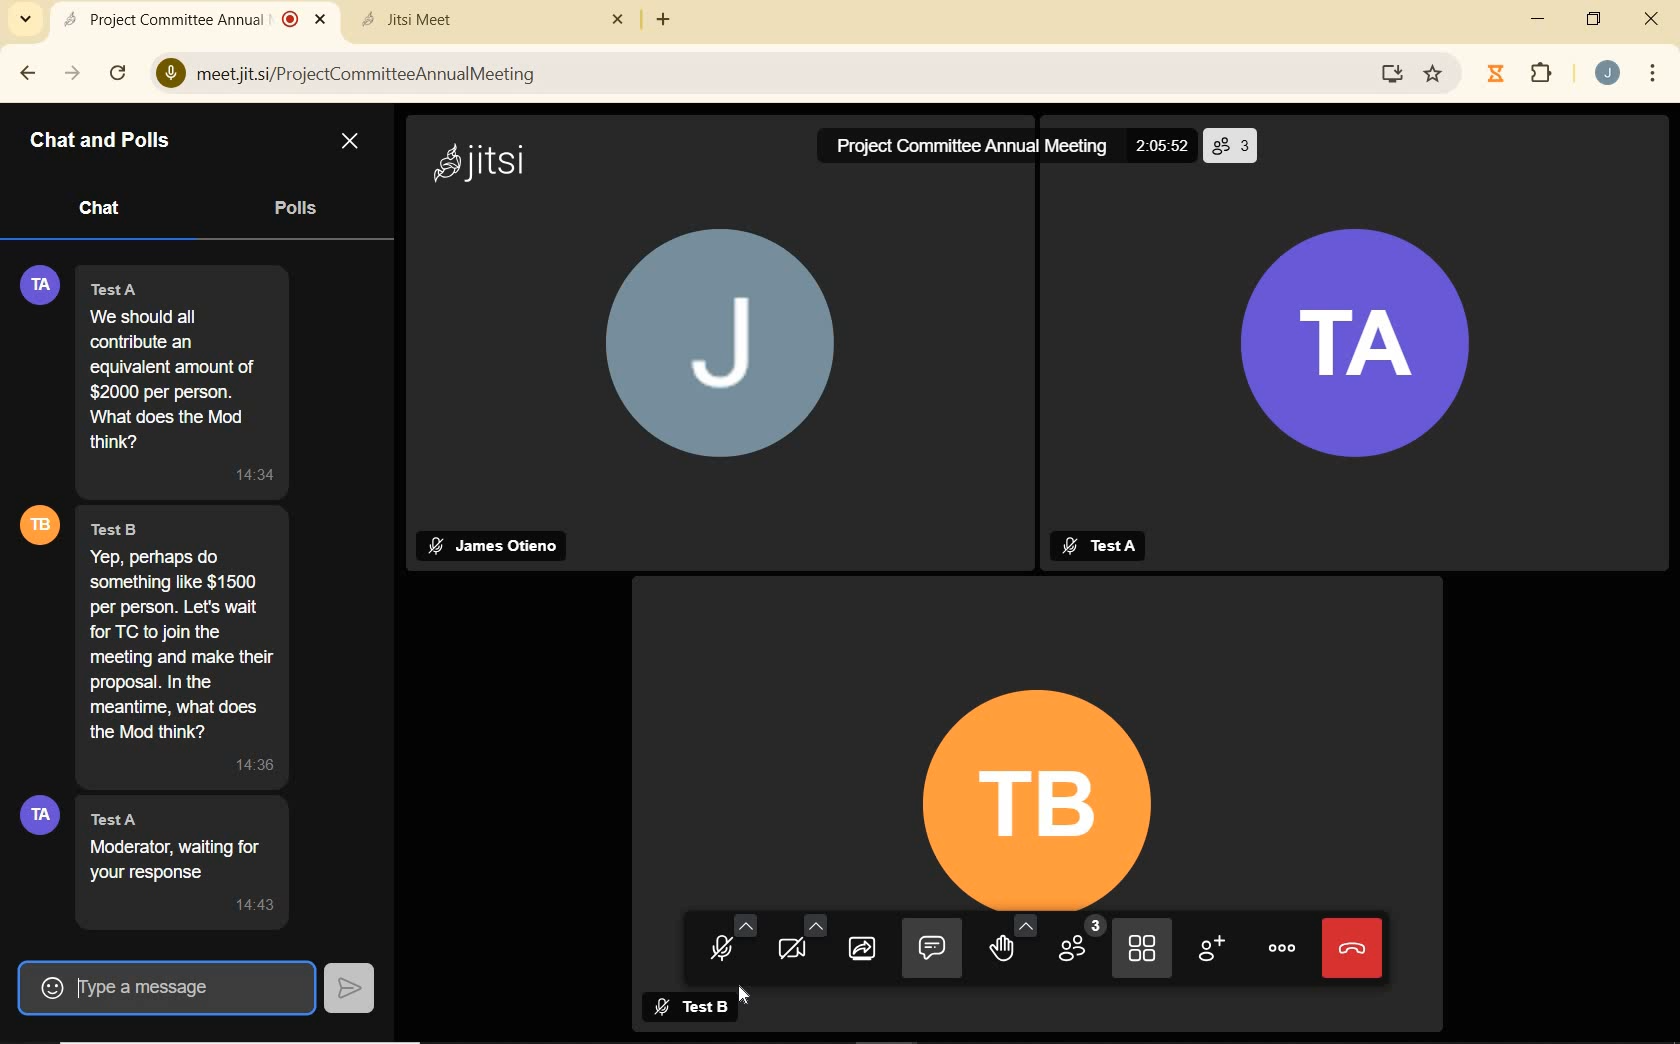  I want to click on Bookmark , so click(1441, 75).